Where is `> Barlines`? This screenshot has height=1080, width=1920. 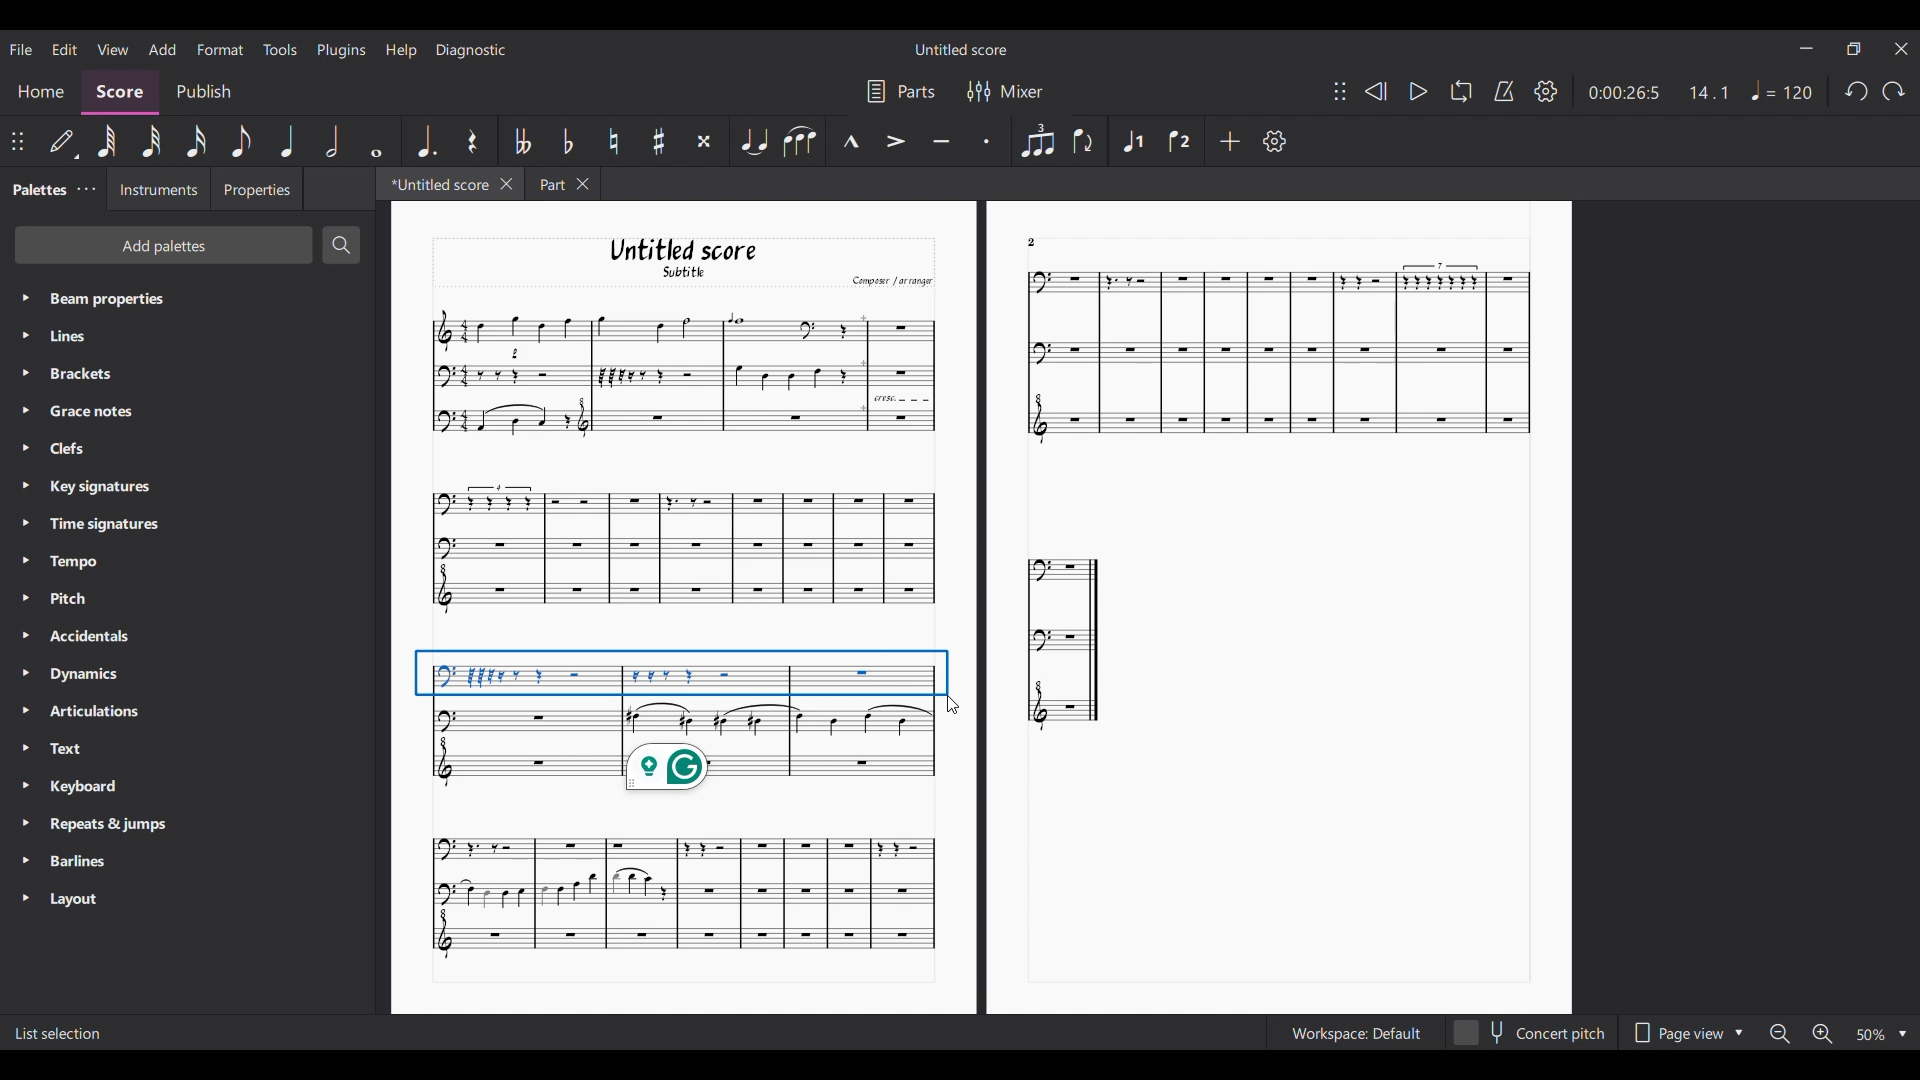 > Barlines is located at coordinates (75, 862).